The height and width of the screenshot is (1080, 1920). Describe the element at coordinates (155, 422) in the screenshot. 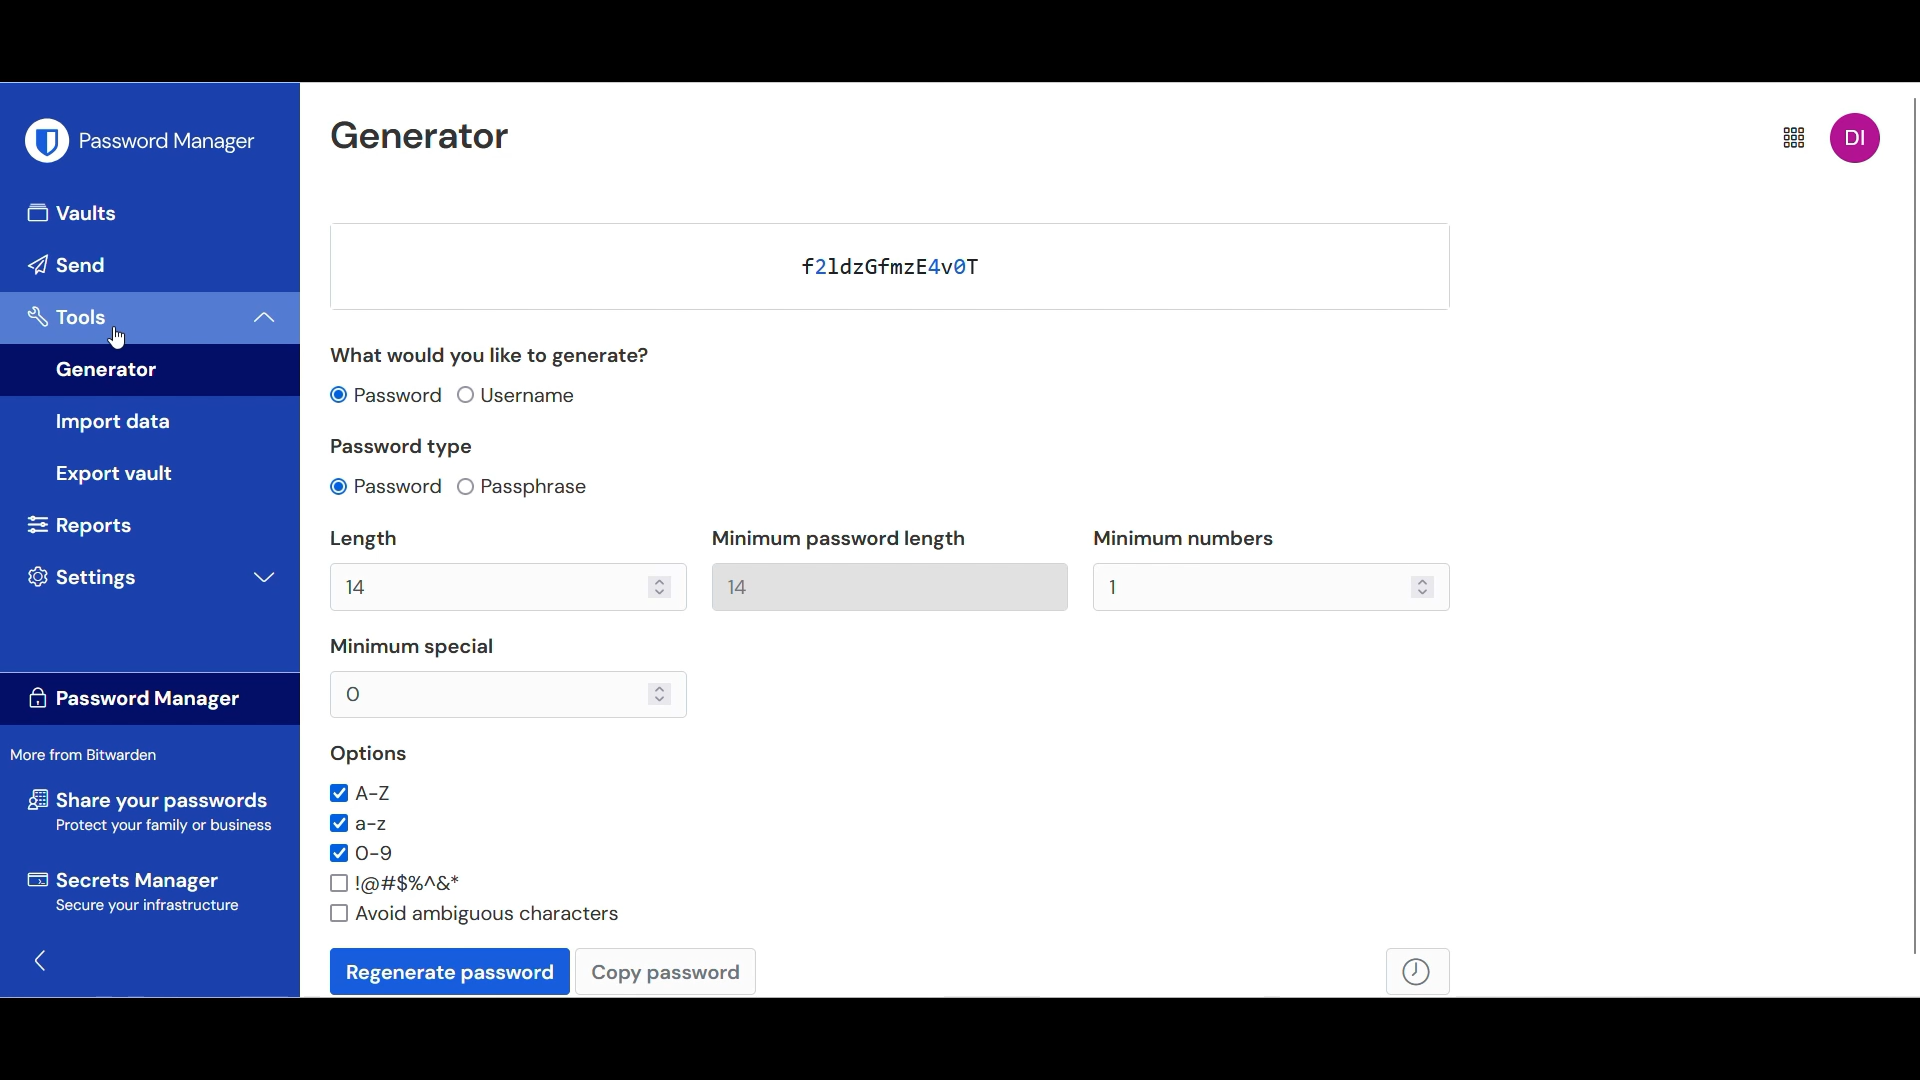

I see `Import data` at that location.